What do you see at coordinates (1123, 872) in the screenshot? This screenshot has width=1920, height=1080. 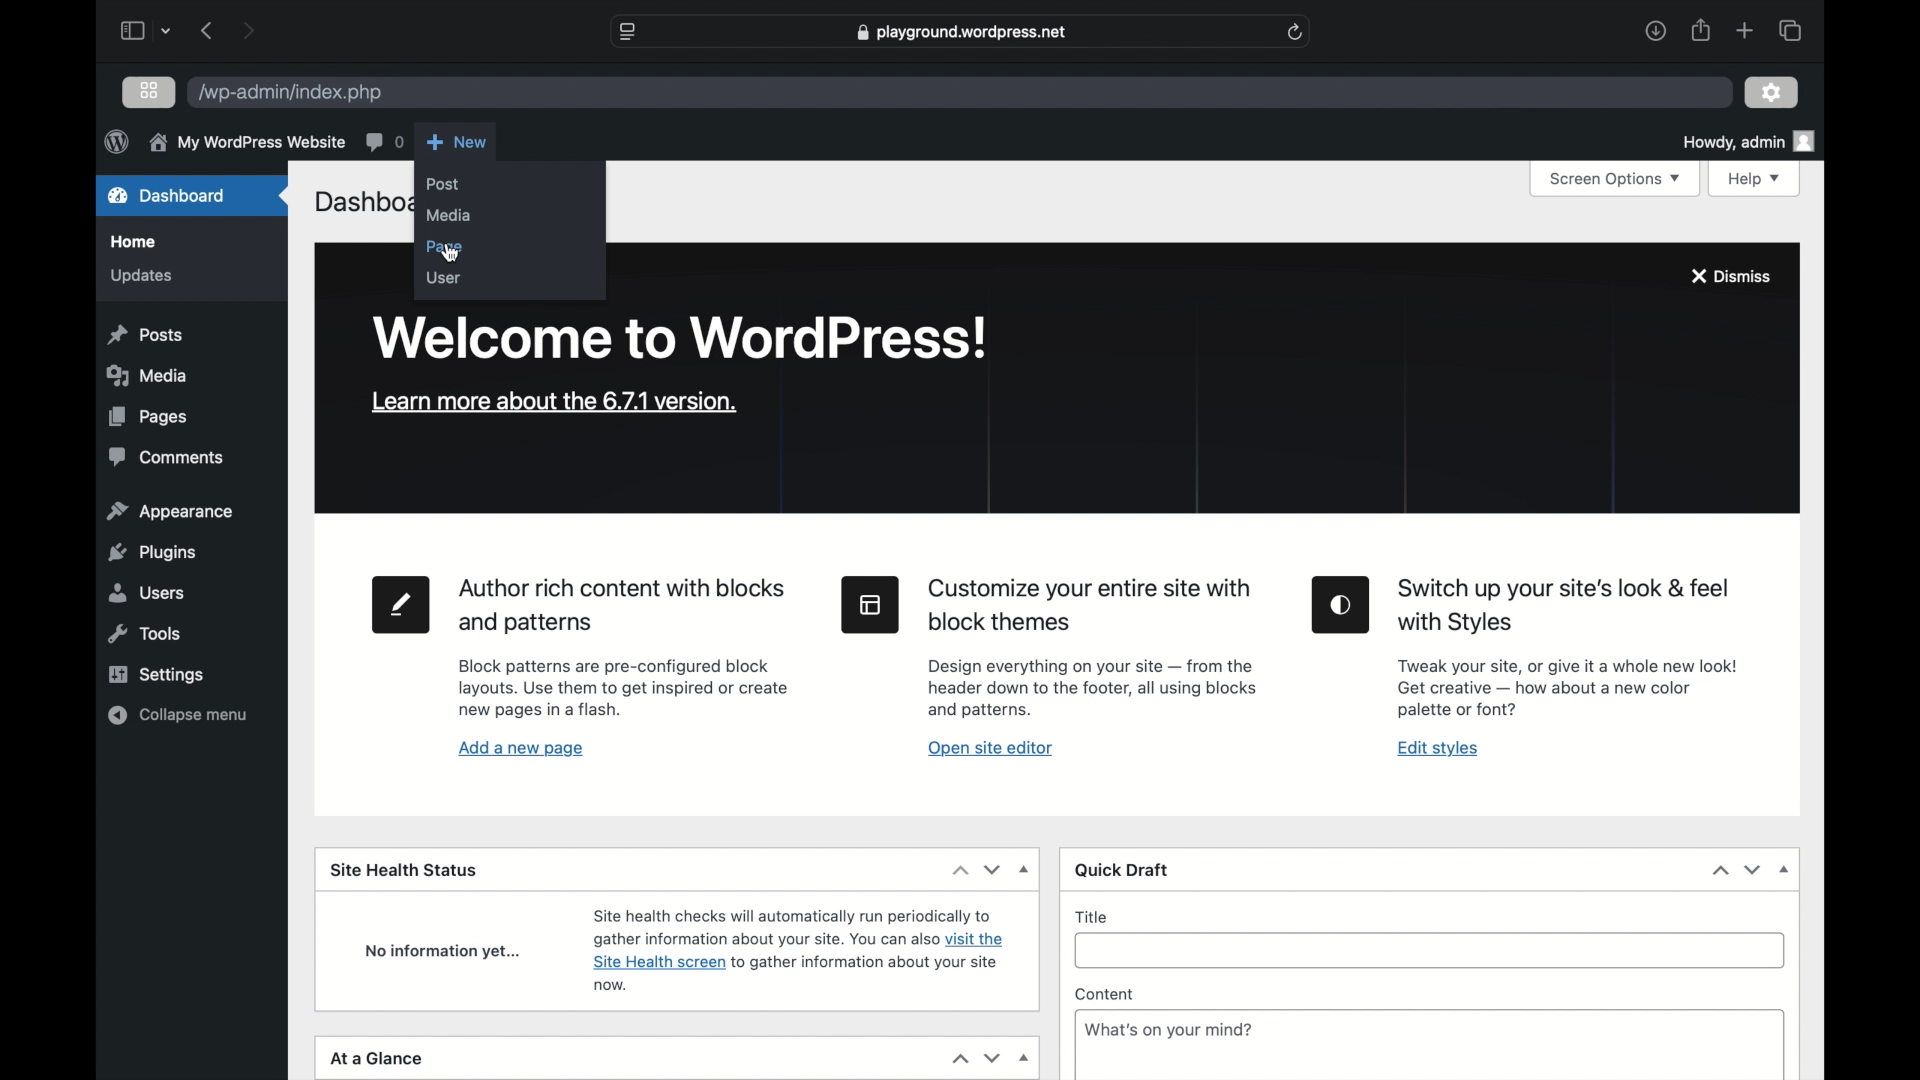 I see `quick draft` at bounding box center [1123, 872].